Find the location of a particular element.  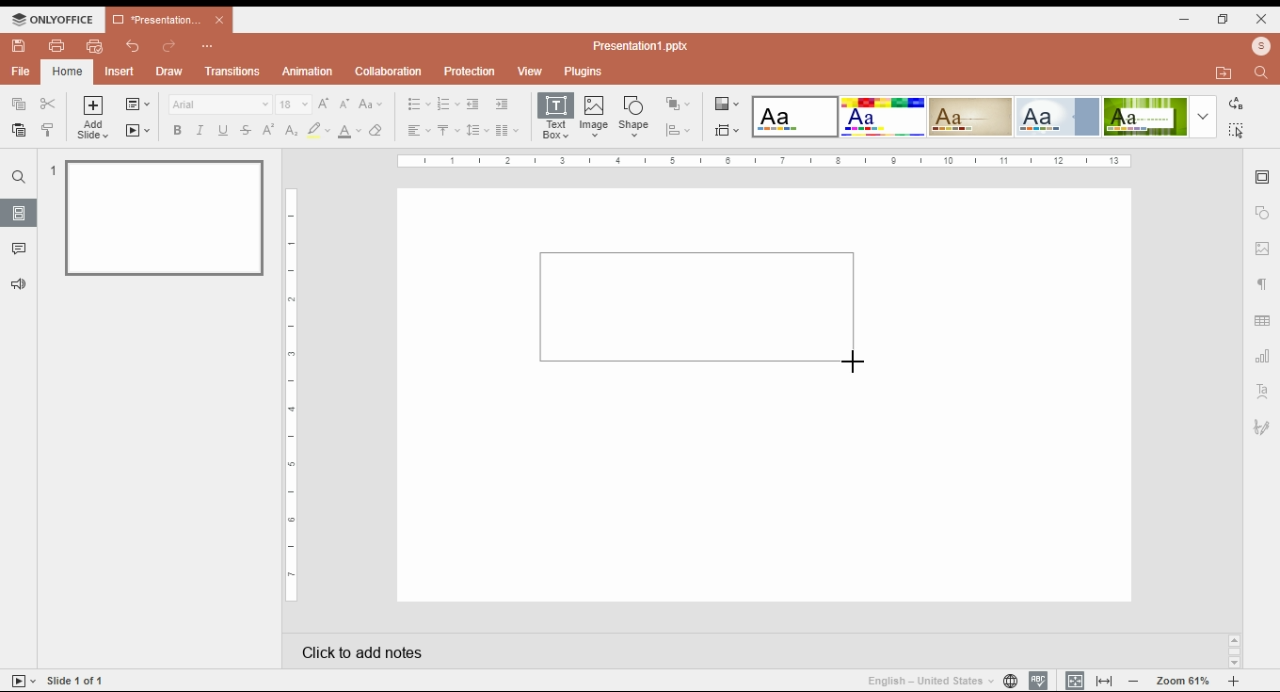

new text box selection is located at coordinates (692, 310).